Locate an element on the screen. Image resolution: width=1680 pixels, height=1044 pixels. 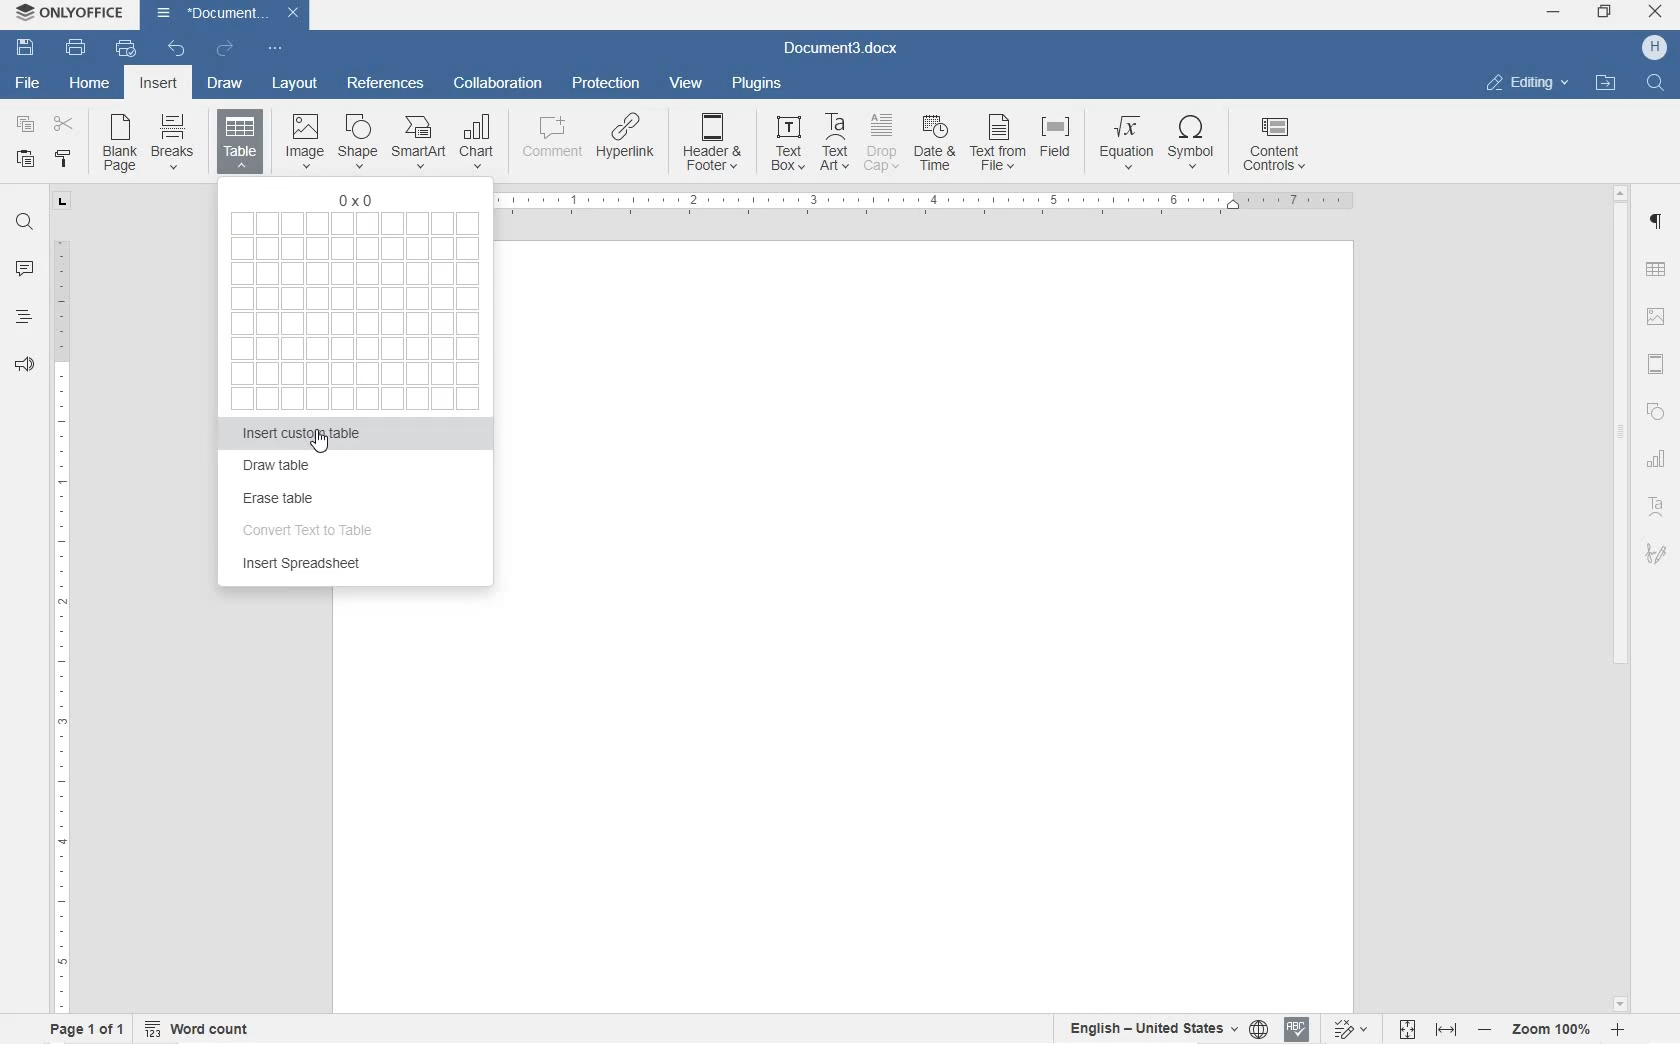
PARAGRAPH SETTINGS is located at coordinates (1659, 224).